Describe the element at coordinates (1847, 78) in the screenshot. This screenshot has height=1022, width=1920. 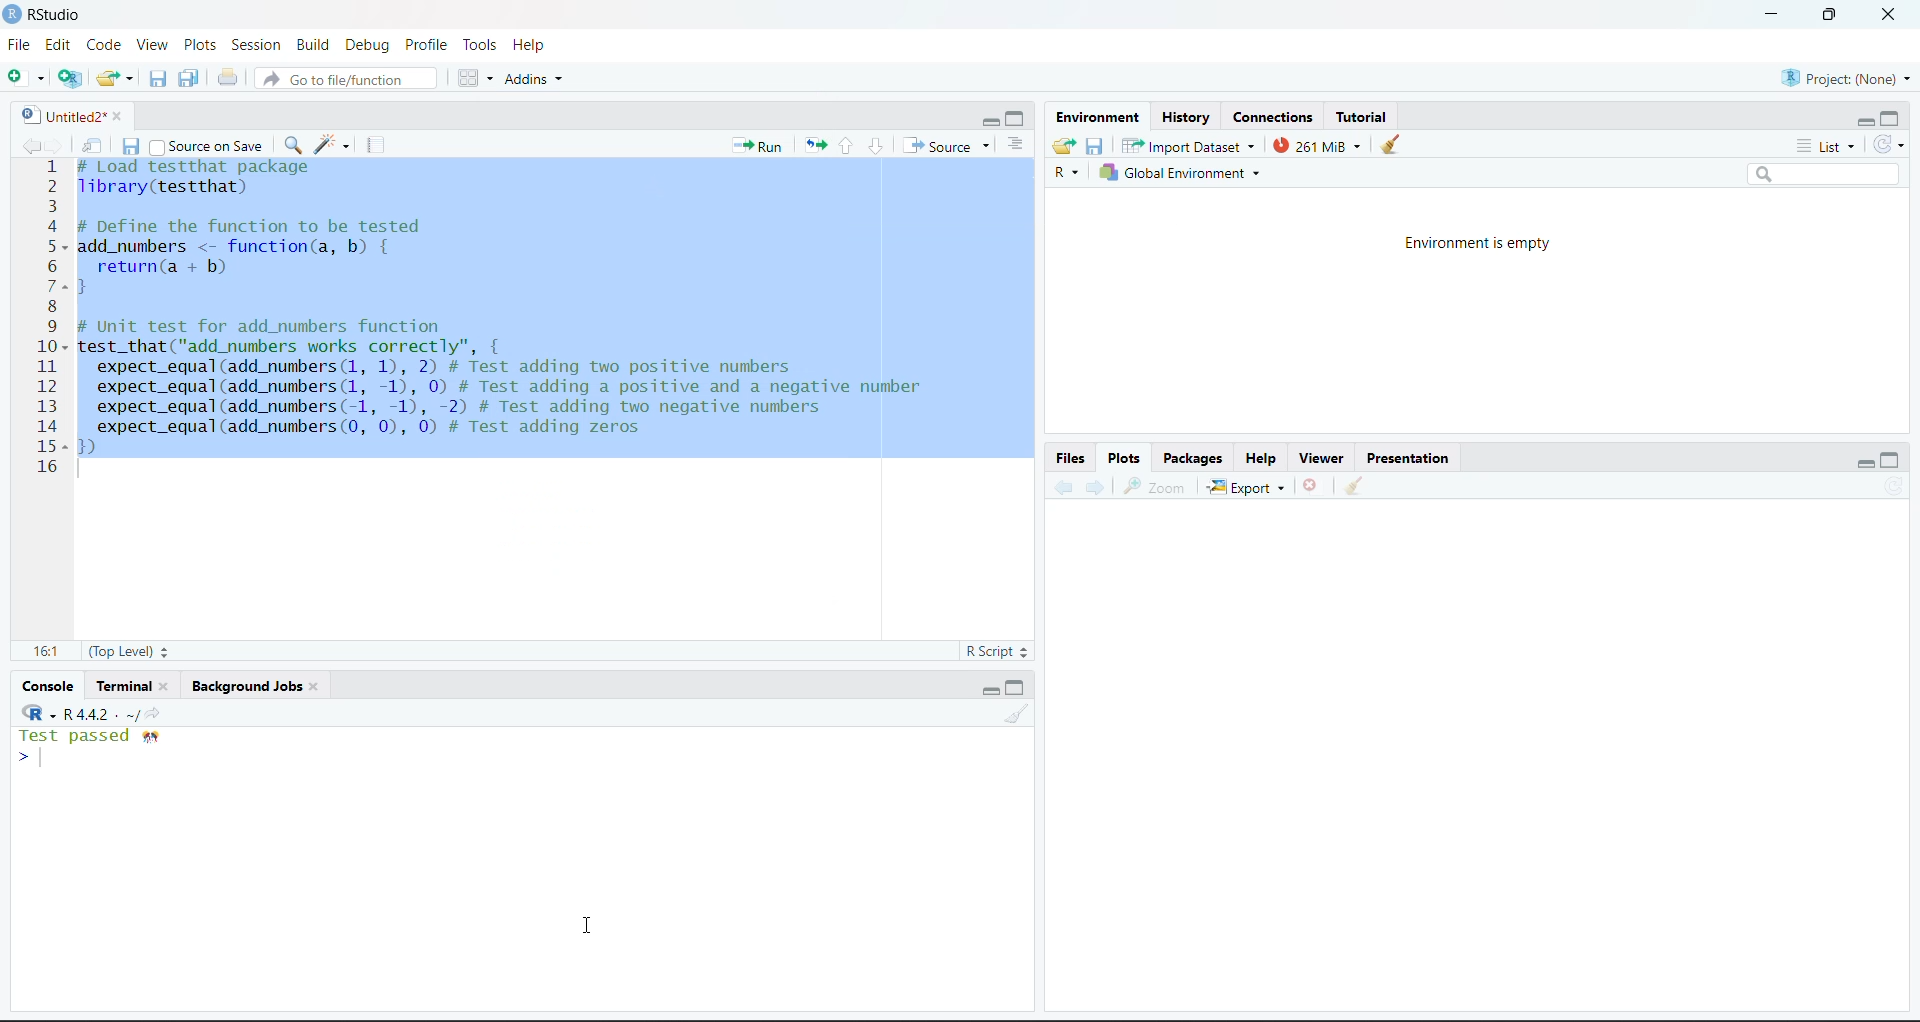
I see `Project (None)` at that location.